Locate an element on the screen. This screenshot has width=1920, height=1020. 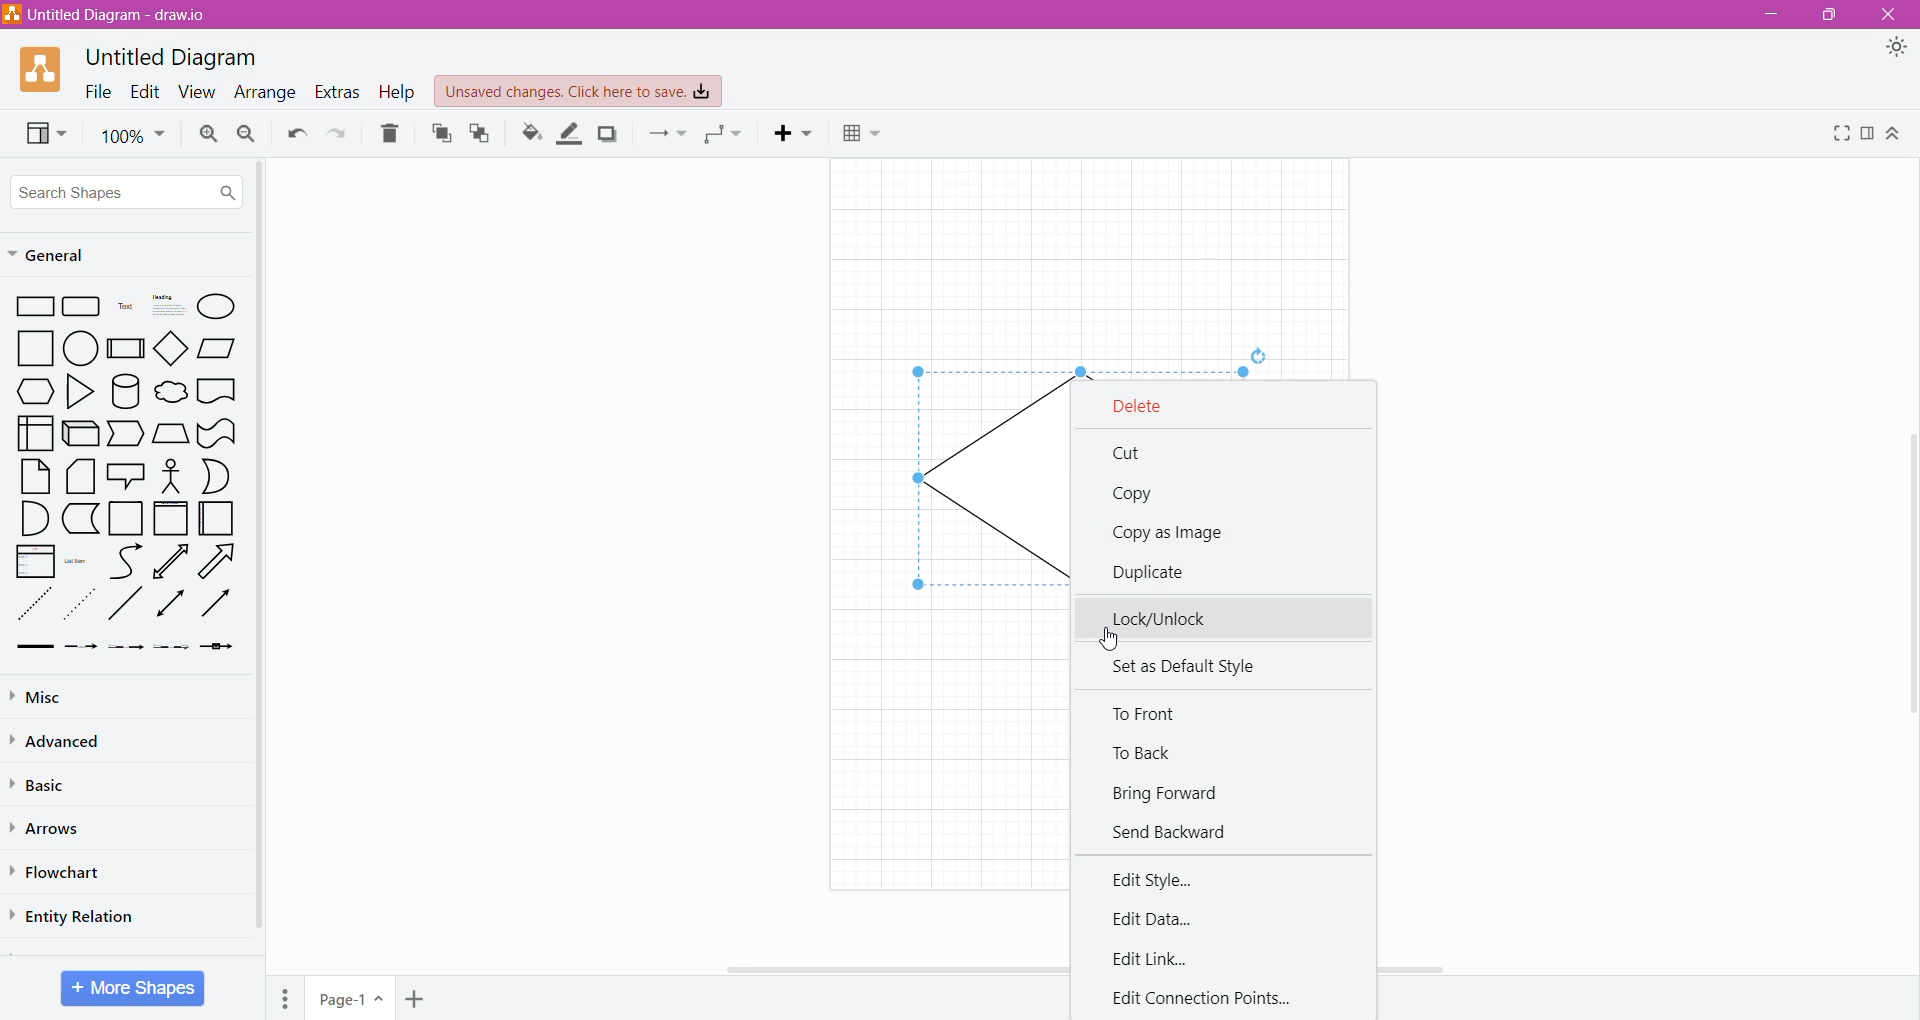
Advanced is located at coordinates (68, 742).